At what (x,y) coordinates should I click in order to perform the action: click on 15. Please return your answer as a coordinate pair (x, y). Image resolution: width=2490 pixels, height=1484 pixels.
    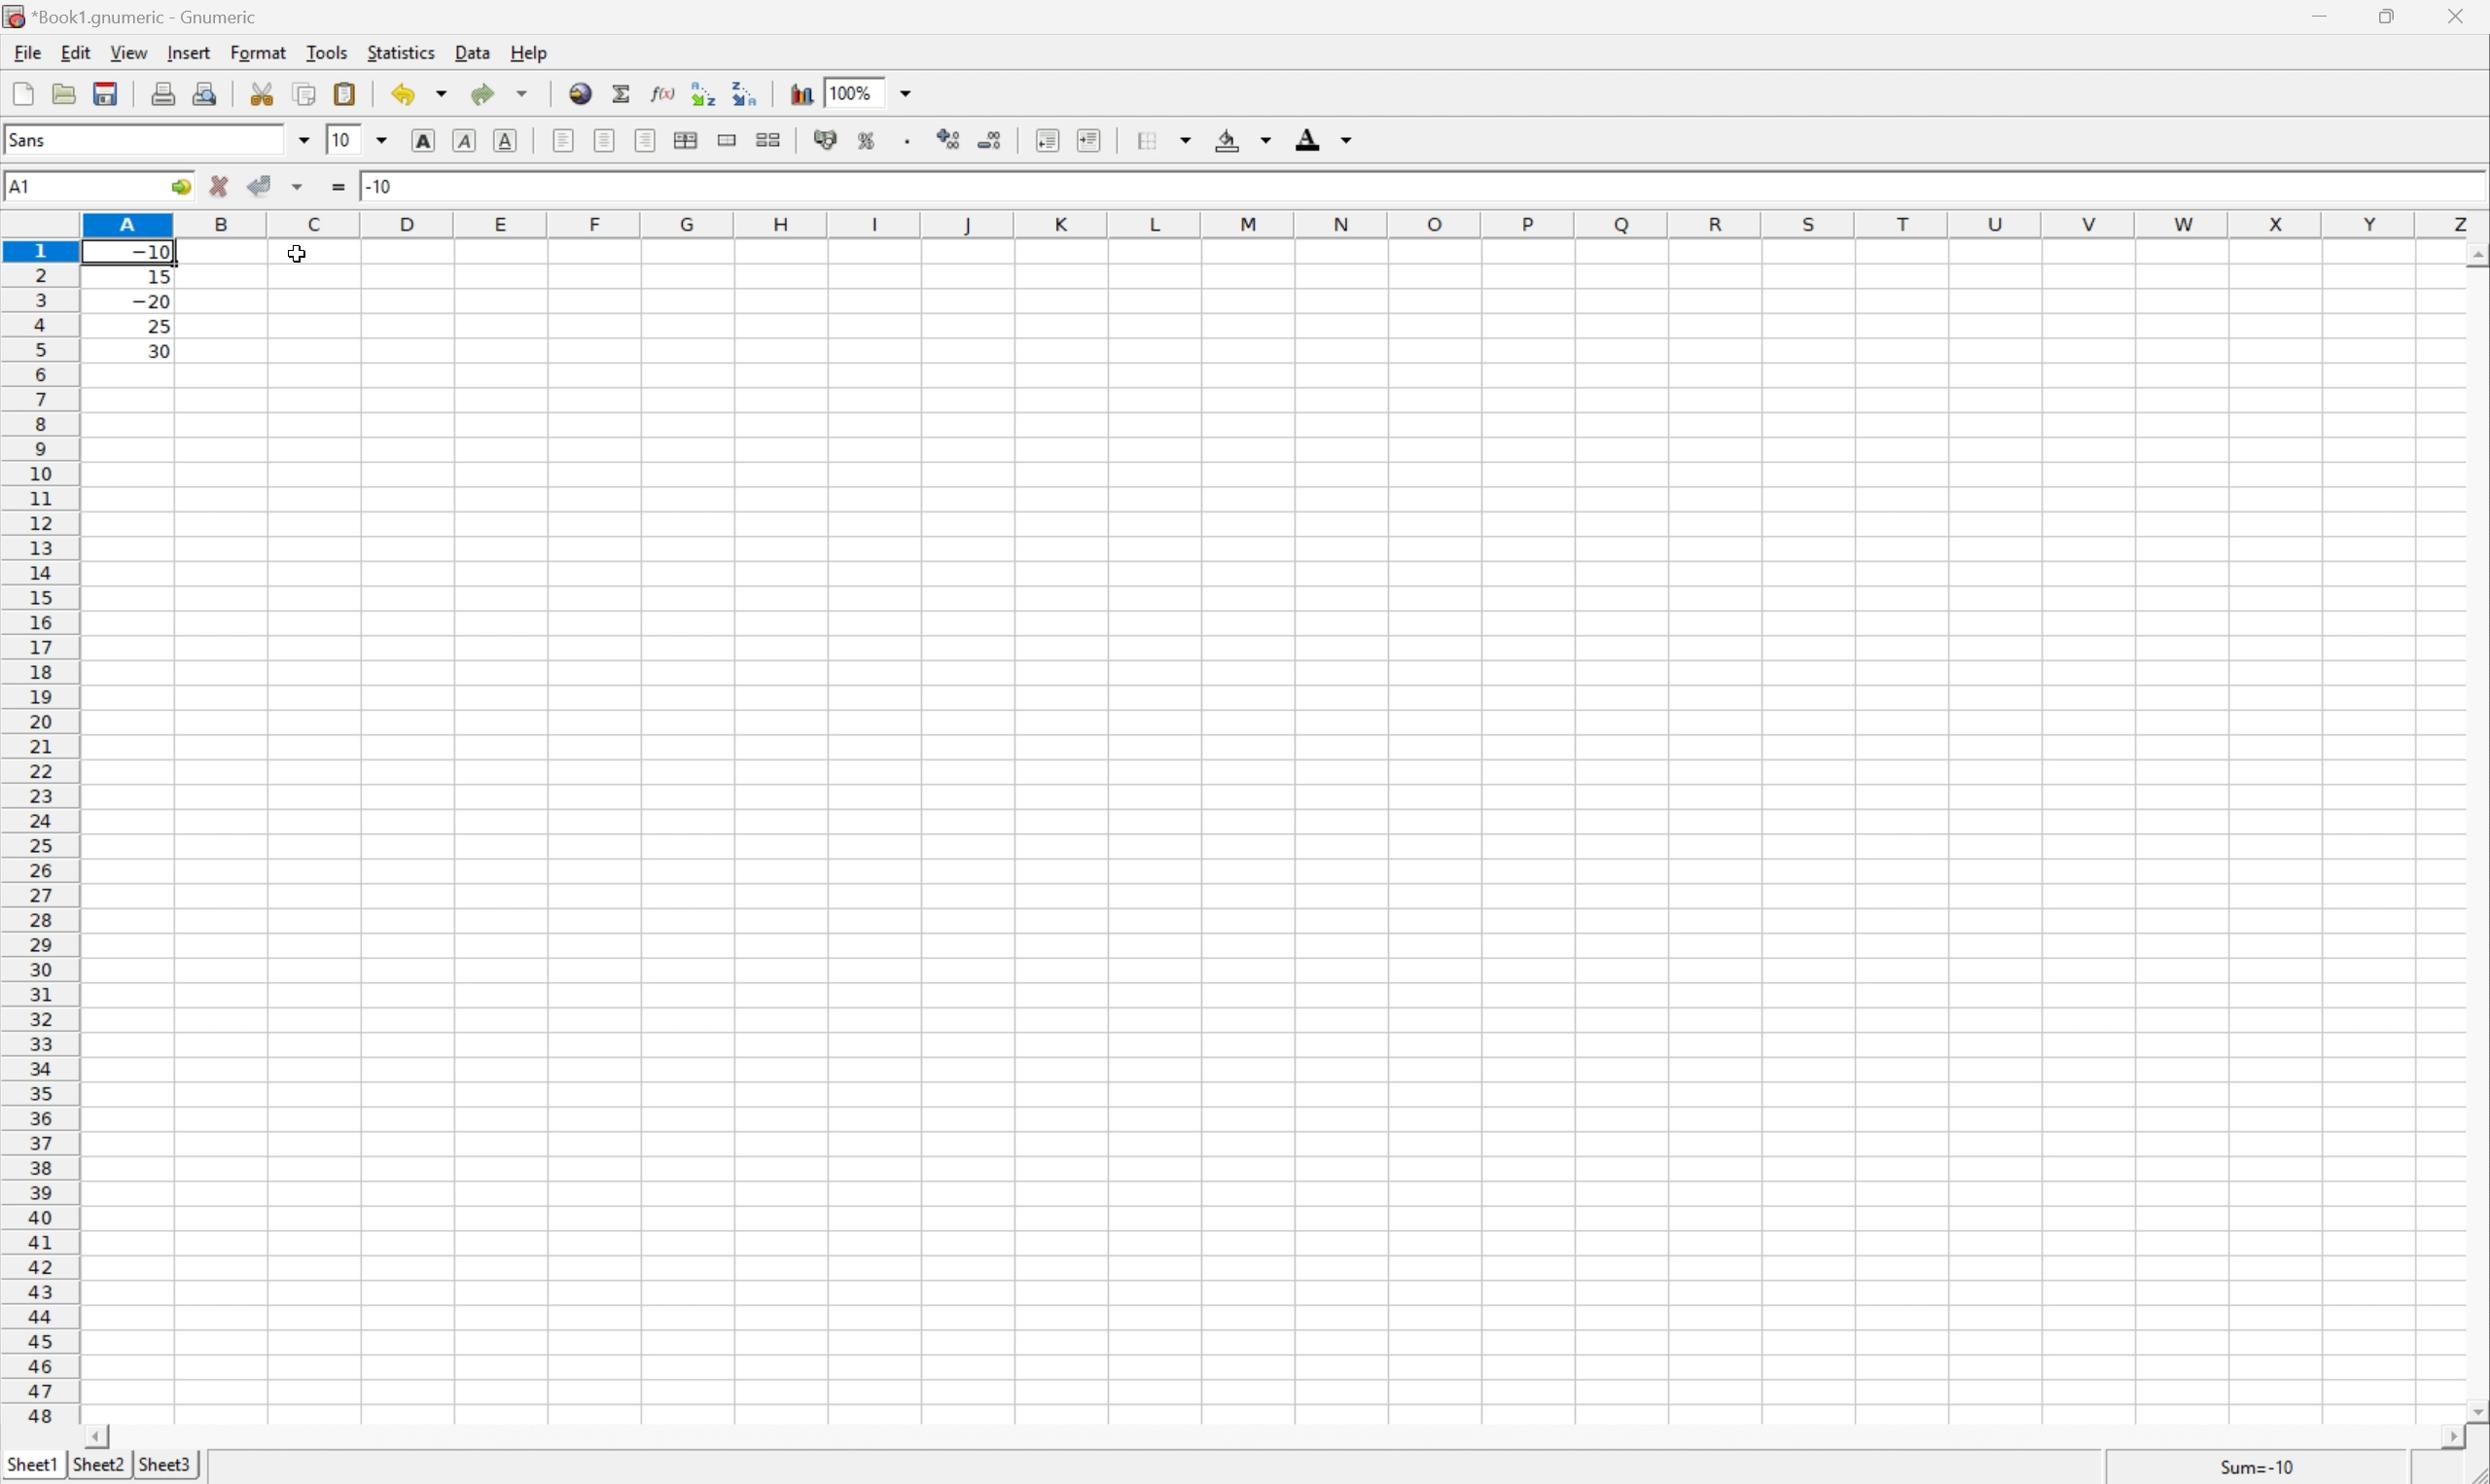
    Looking at the image, I should click on (153, 273).